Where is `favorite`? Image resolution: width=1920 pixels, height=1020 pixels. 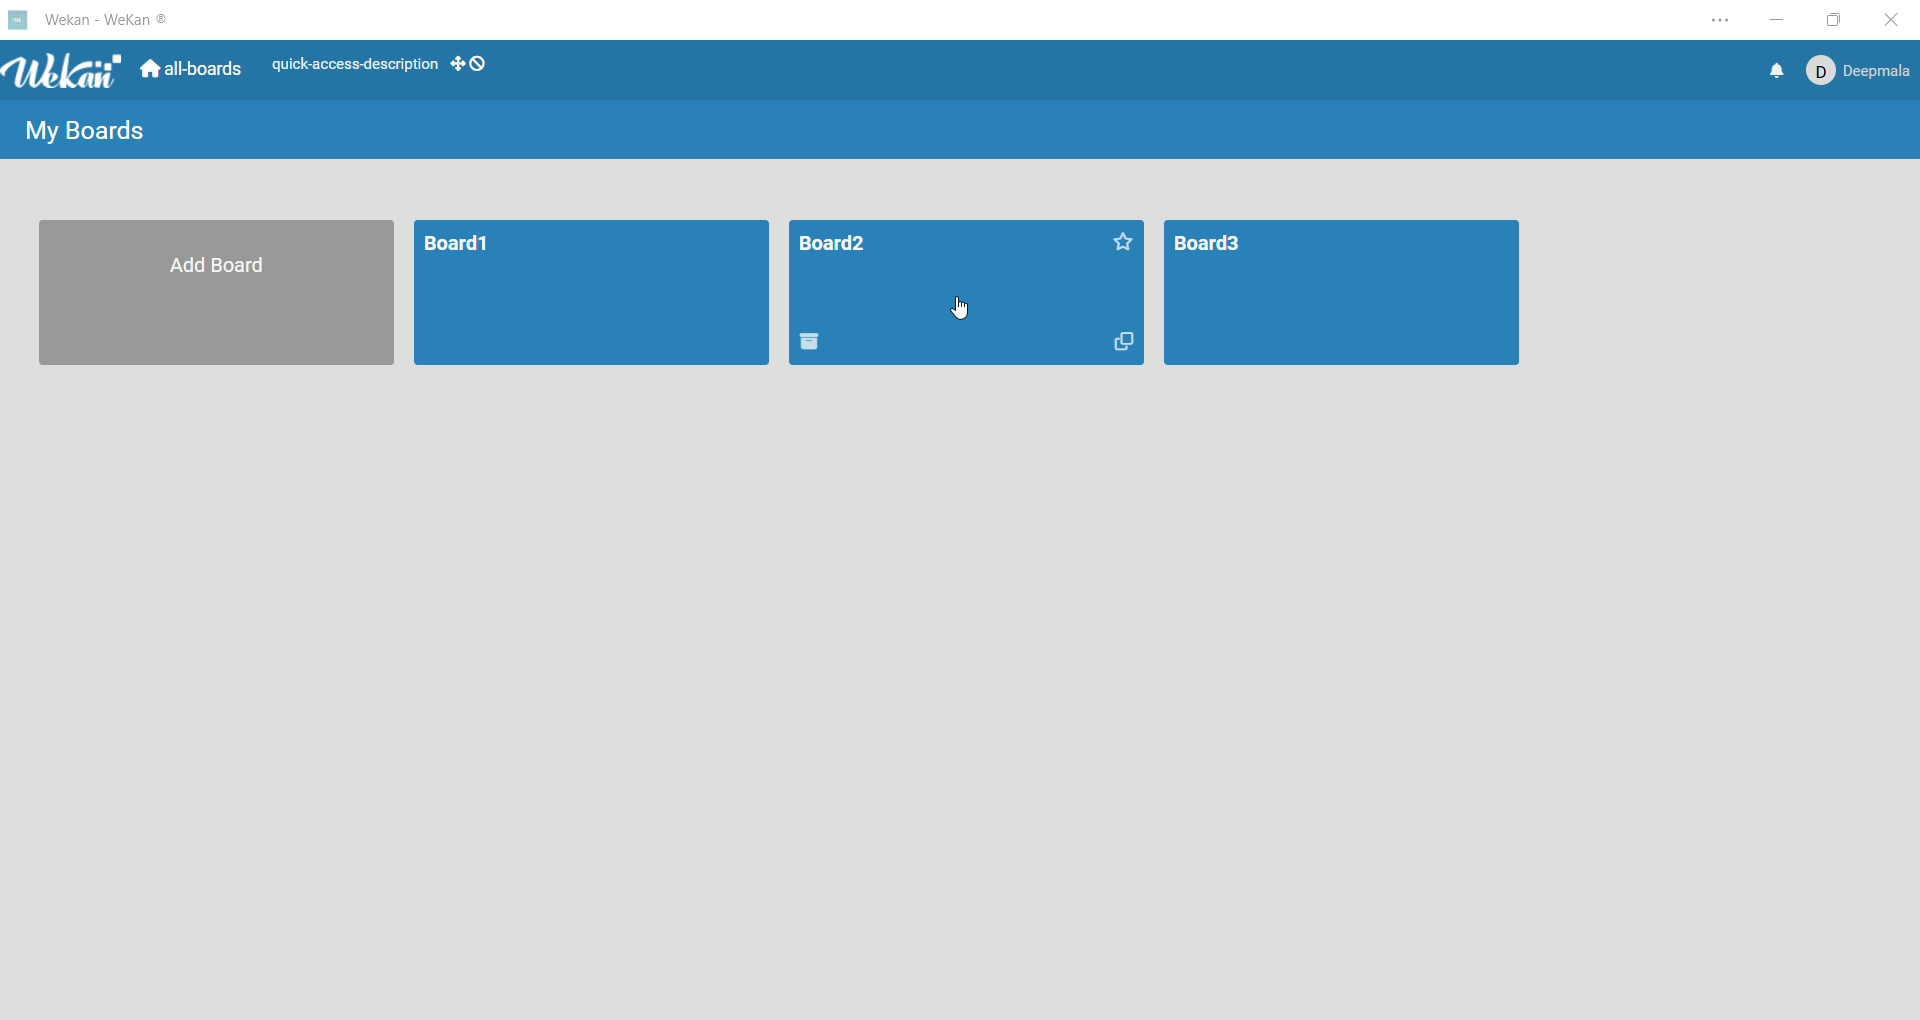 favorite is located at coordinates (1123, 240).